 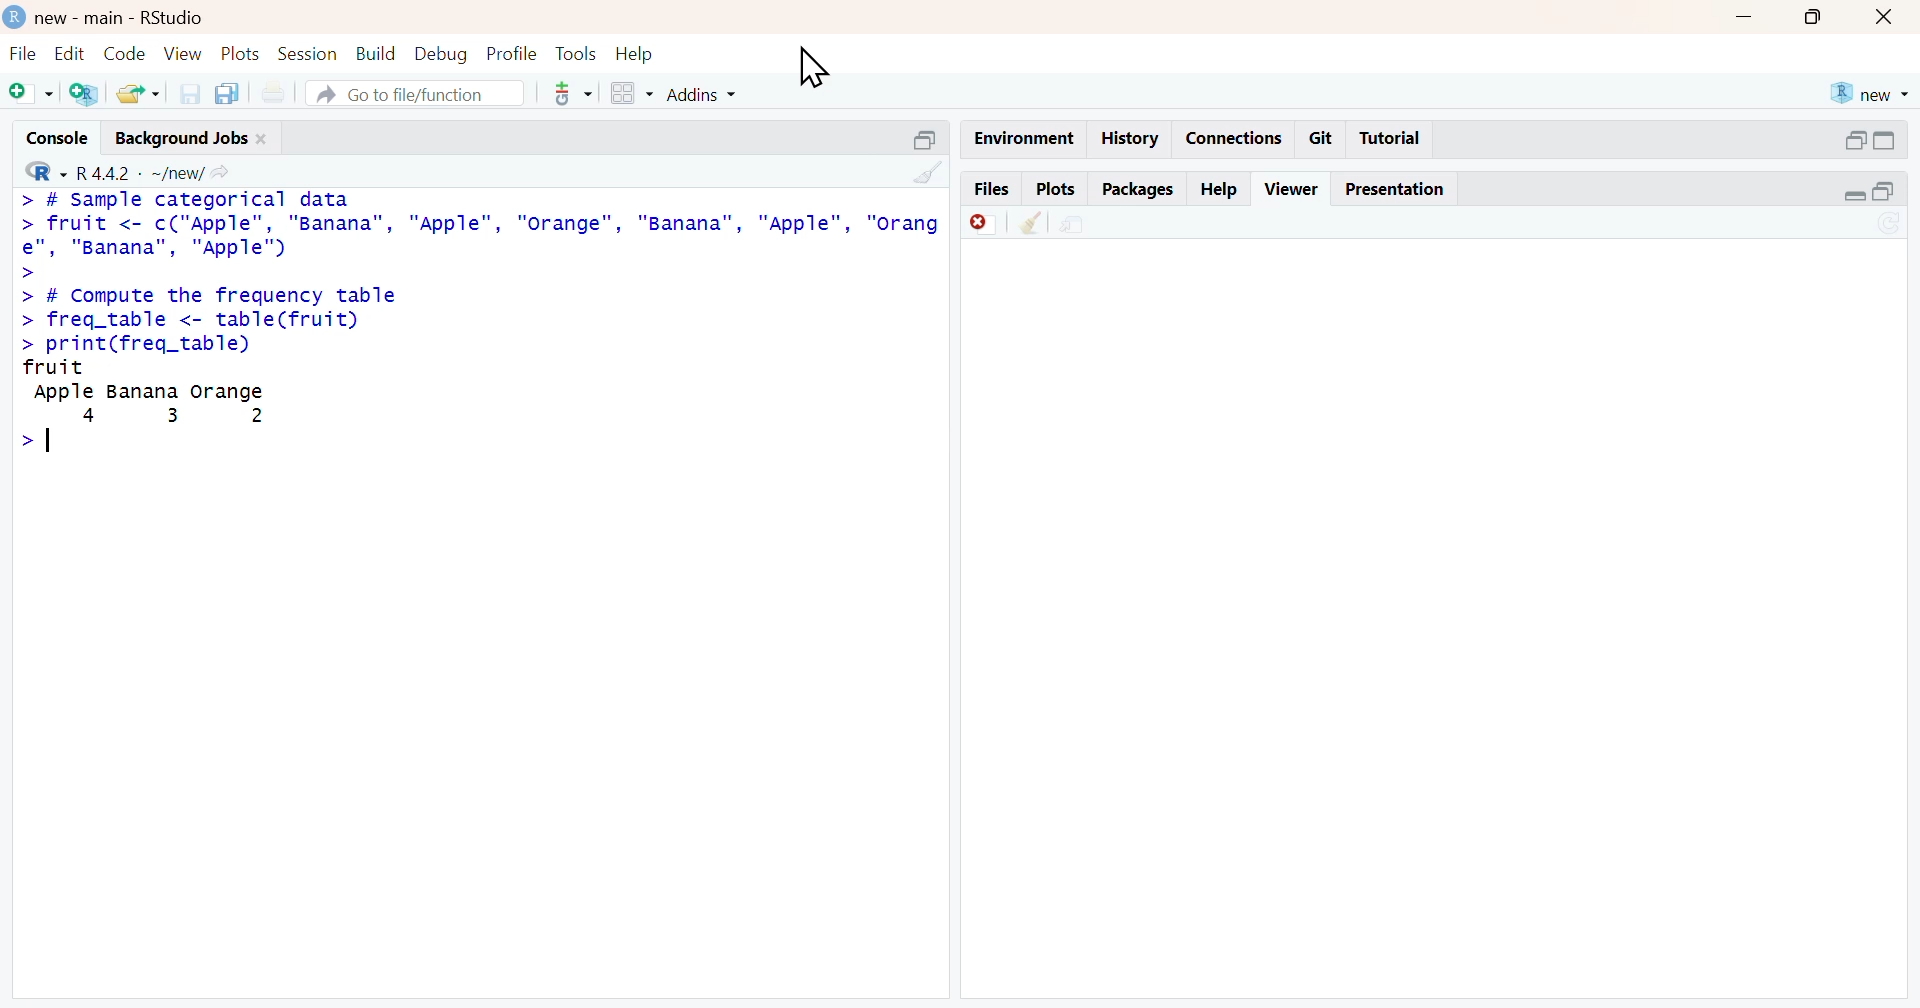 What do you see at coordinates (1061, 189) in the screenshot?
I see `plots` at bounding box center [1061, 189].